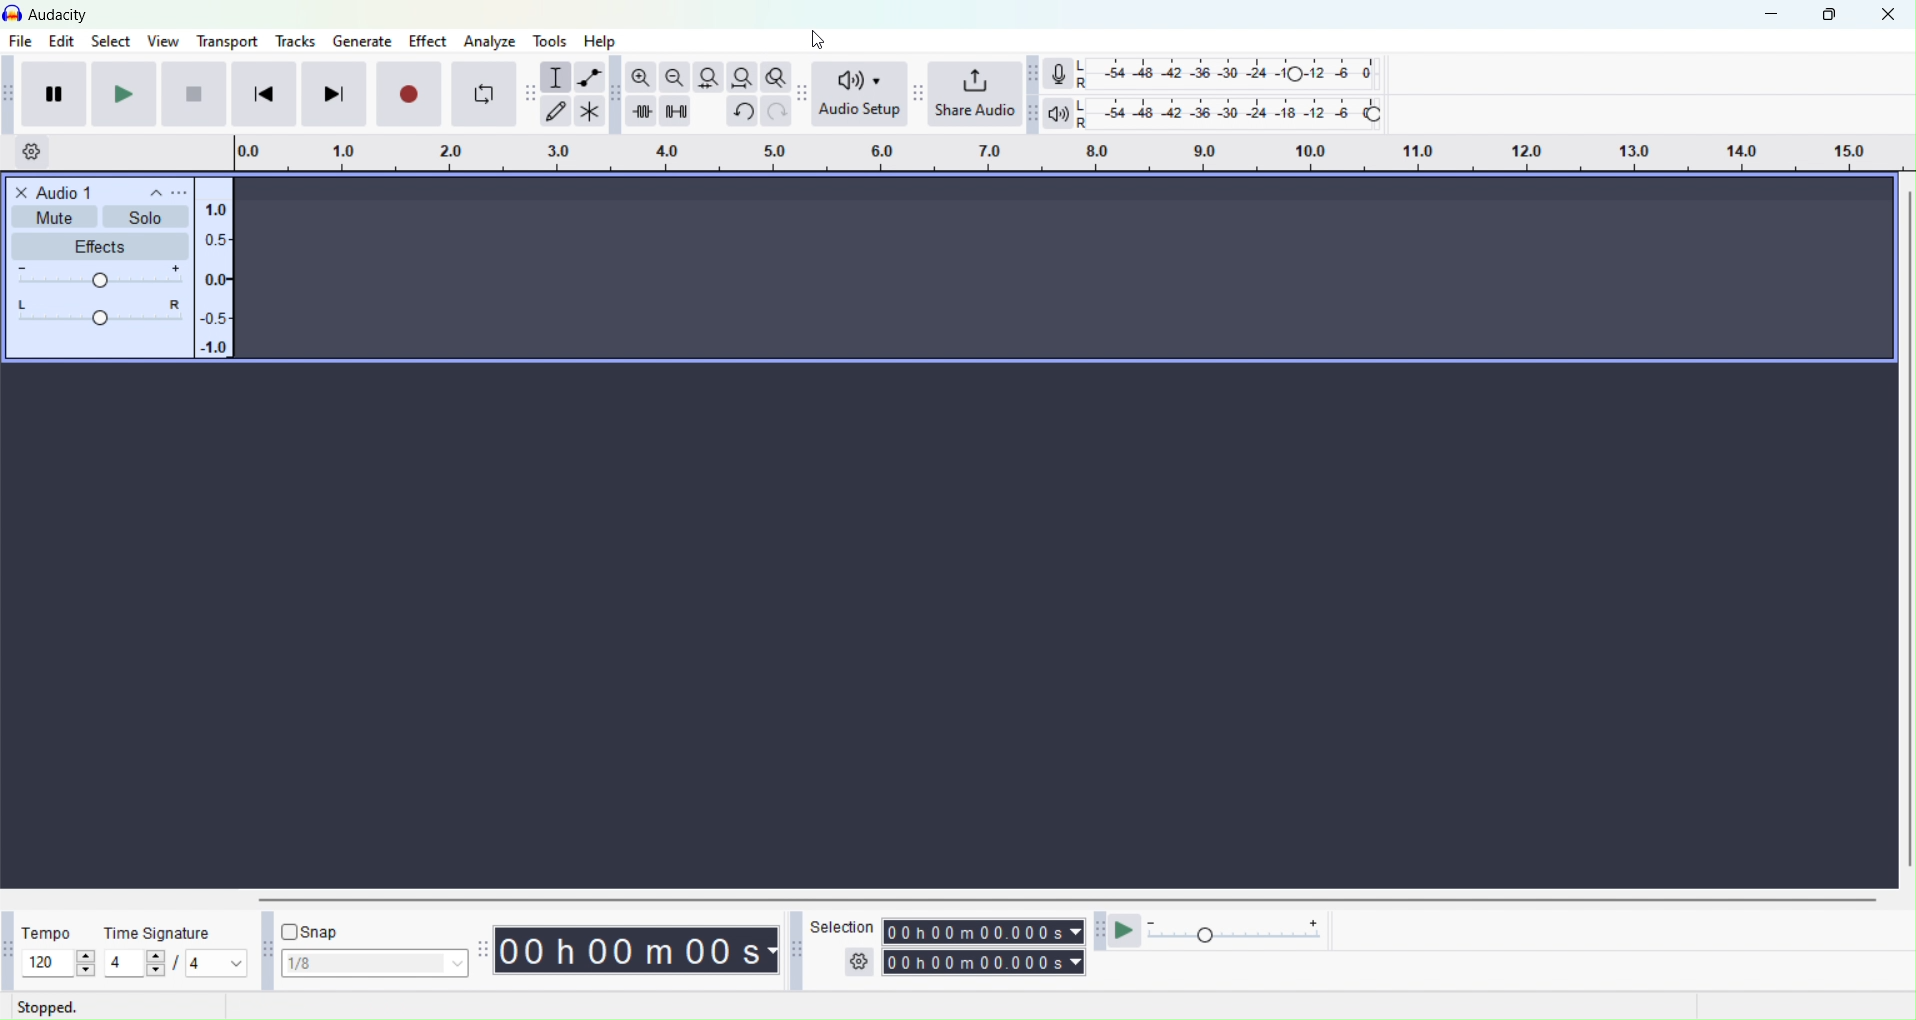 Image resolution: width=1916 pixels, height=1020 pixels. I want to click on Skip to end, so click(338, 92).